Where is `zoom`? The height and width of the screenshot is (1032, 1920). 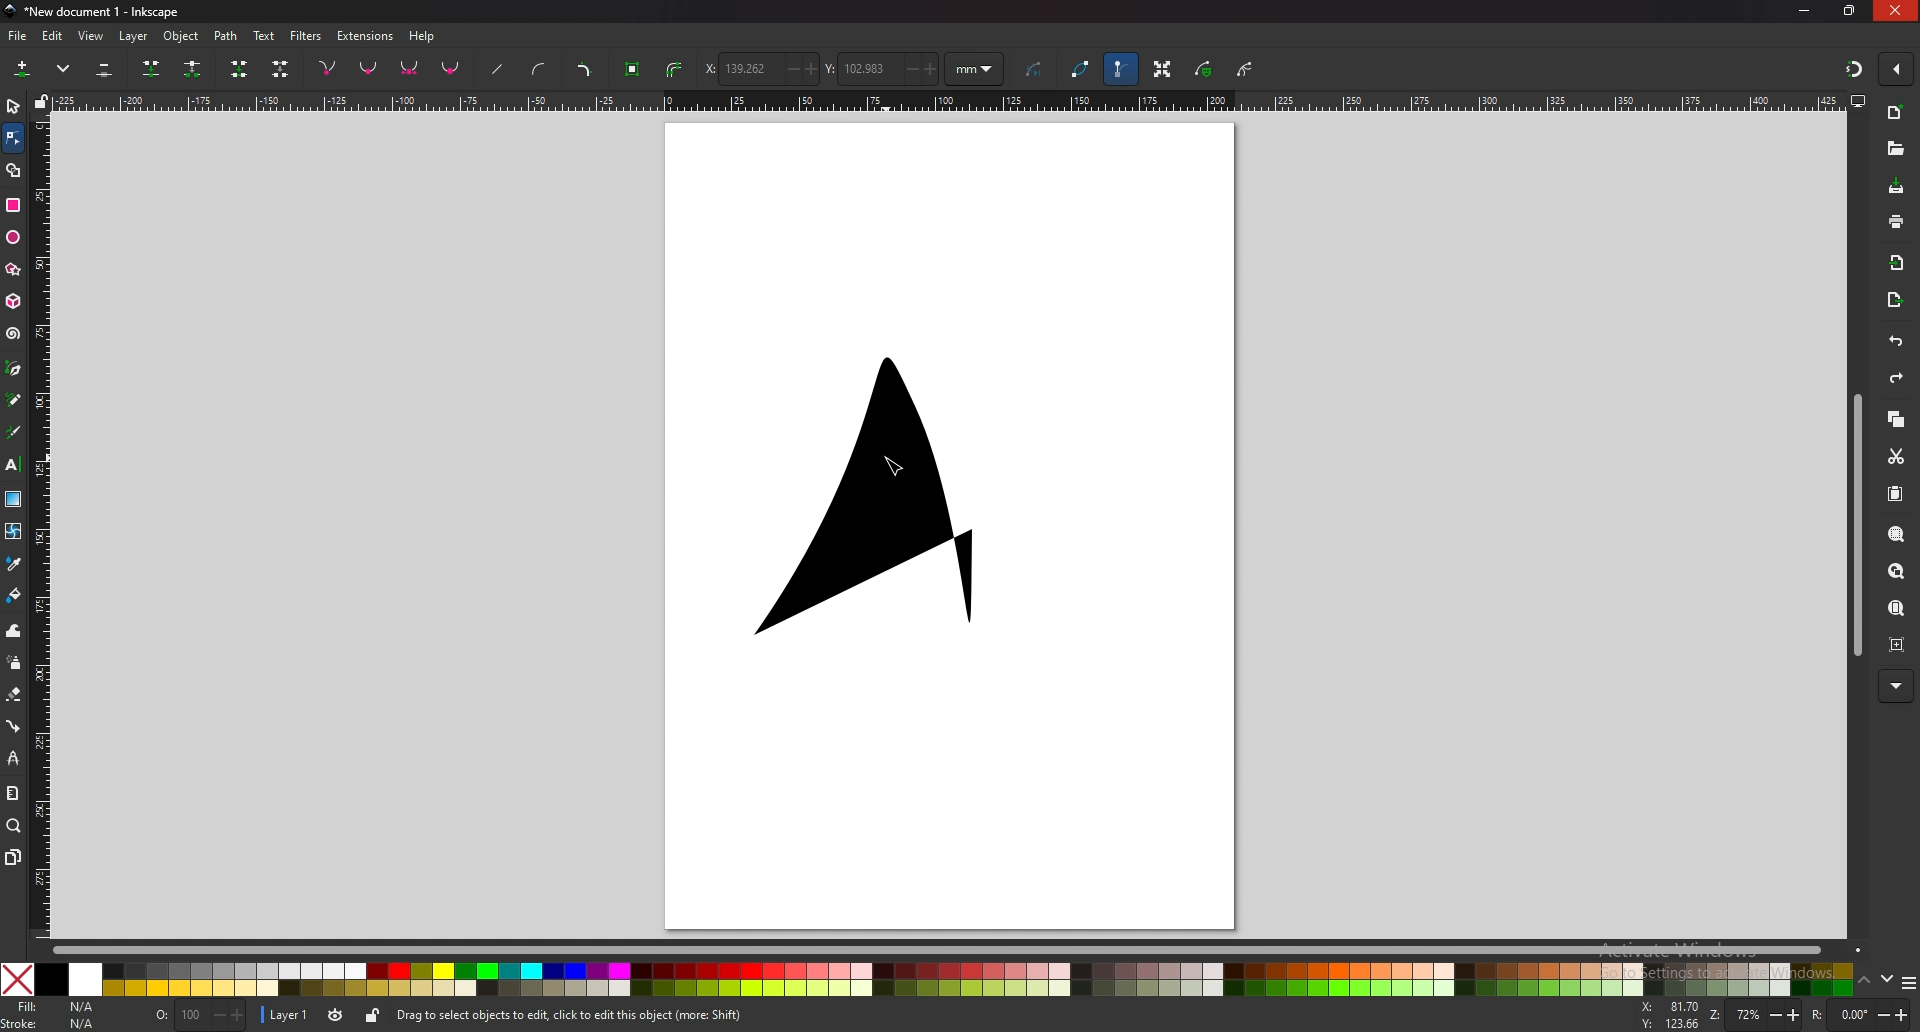 zoom is located at coordinates (14, 826).